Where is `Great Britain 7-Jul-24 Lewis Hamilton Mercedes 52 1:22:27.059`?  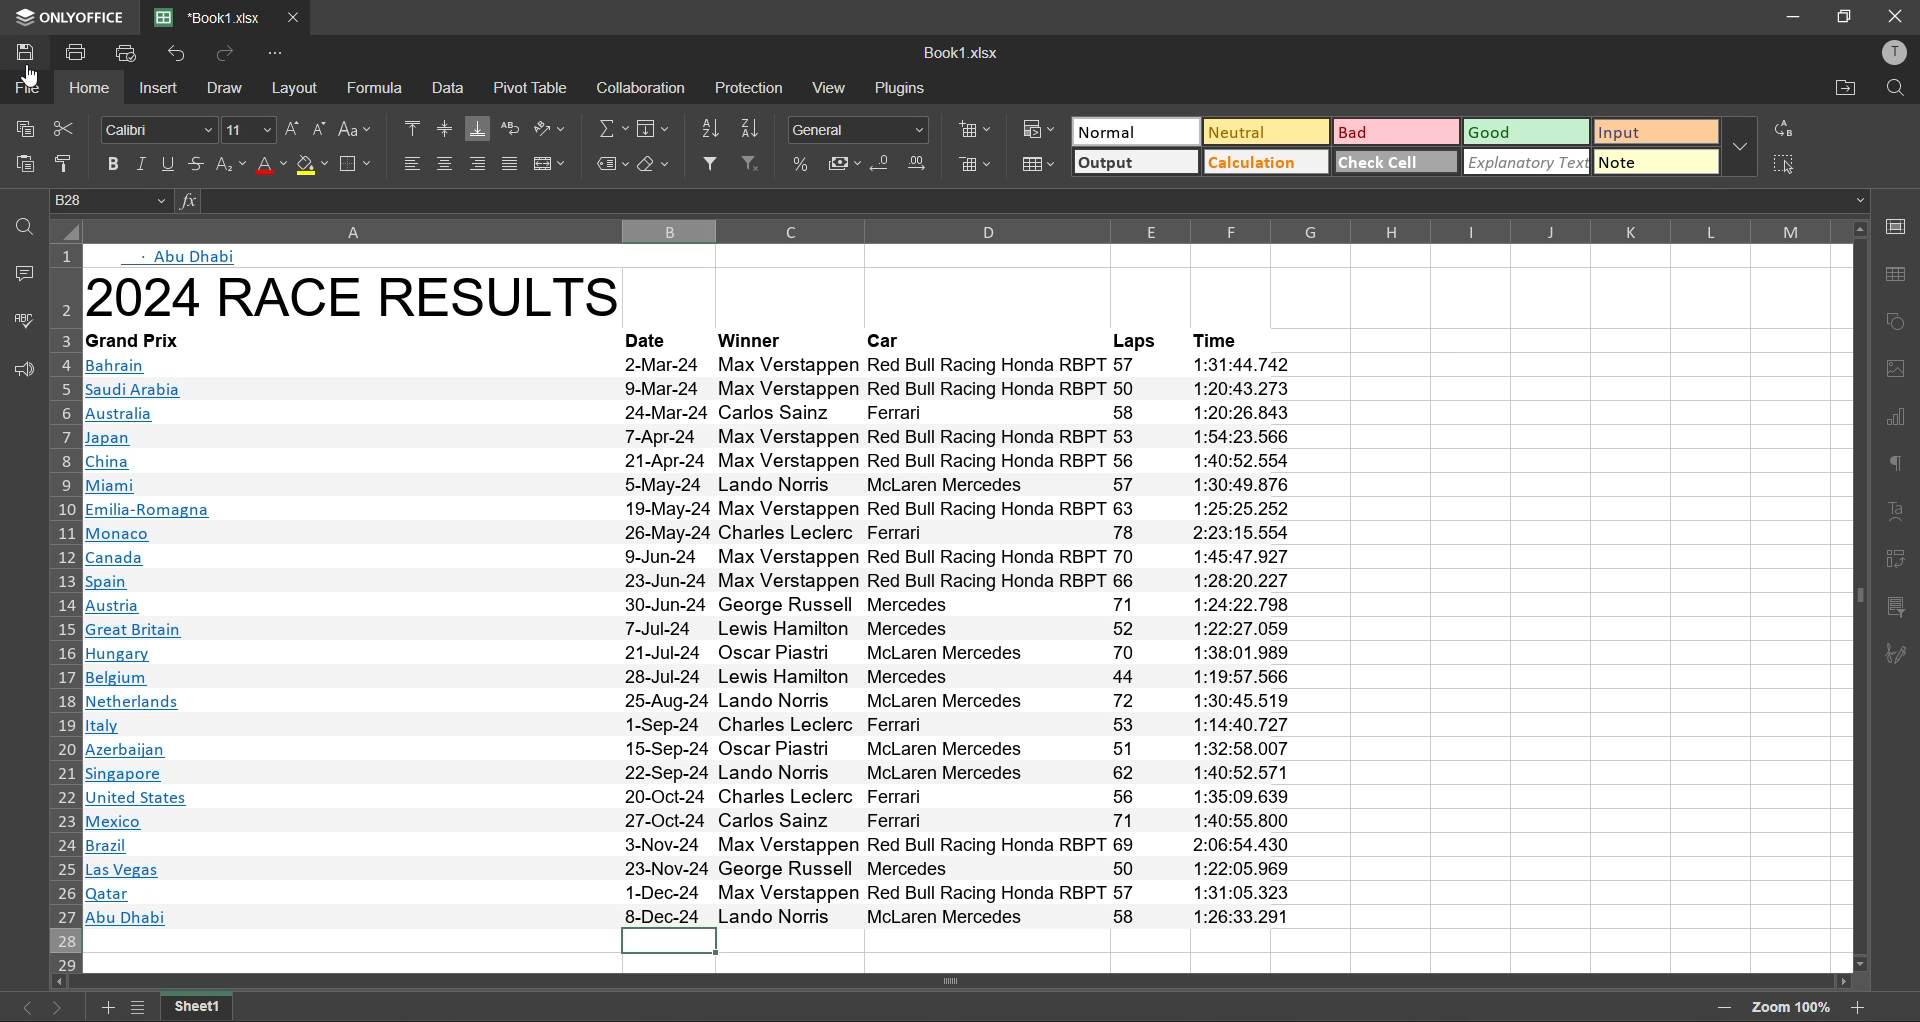 Great Britain 7-Jul-24 Lewis Hamilton Mercedes 52 1:22:27.059 is located at coordinates (698, 629).